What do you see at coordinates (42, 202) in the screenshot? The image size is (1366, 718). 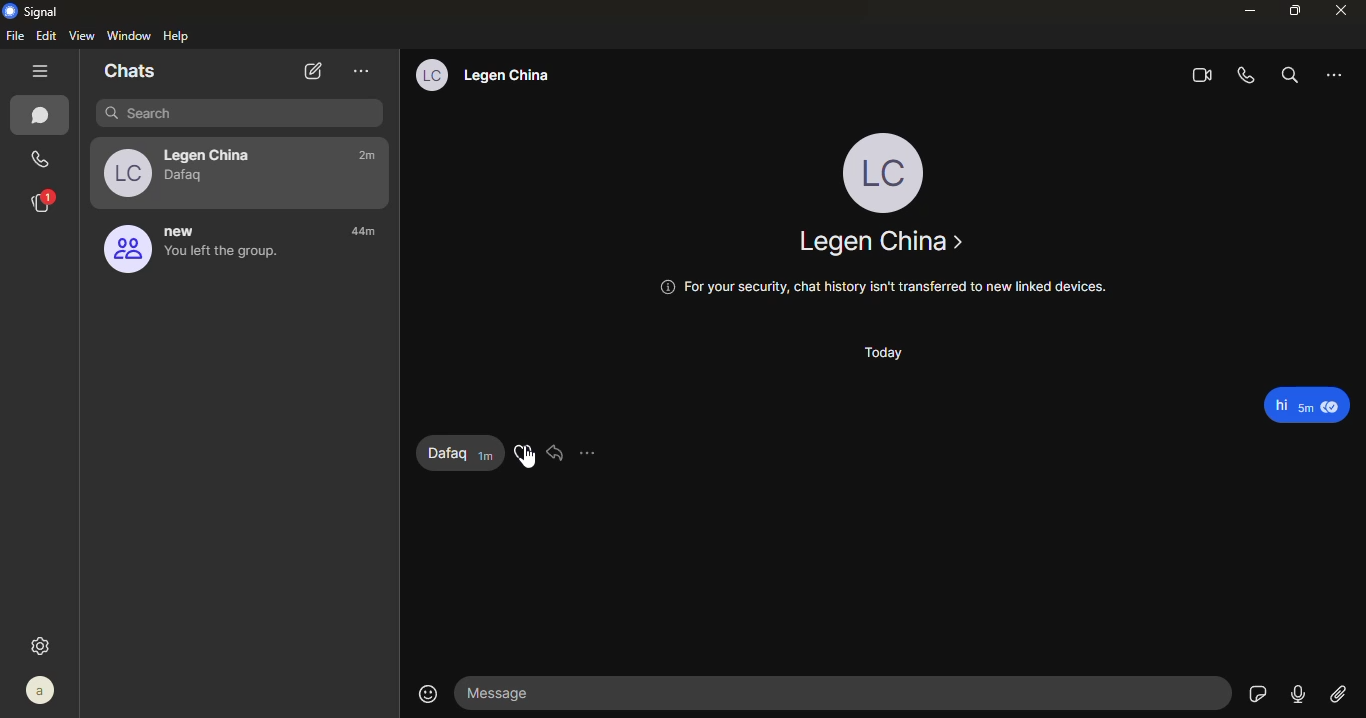 I see `stories` at bounding box center [42, 202].